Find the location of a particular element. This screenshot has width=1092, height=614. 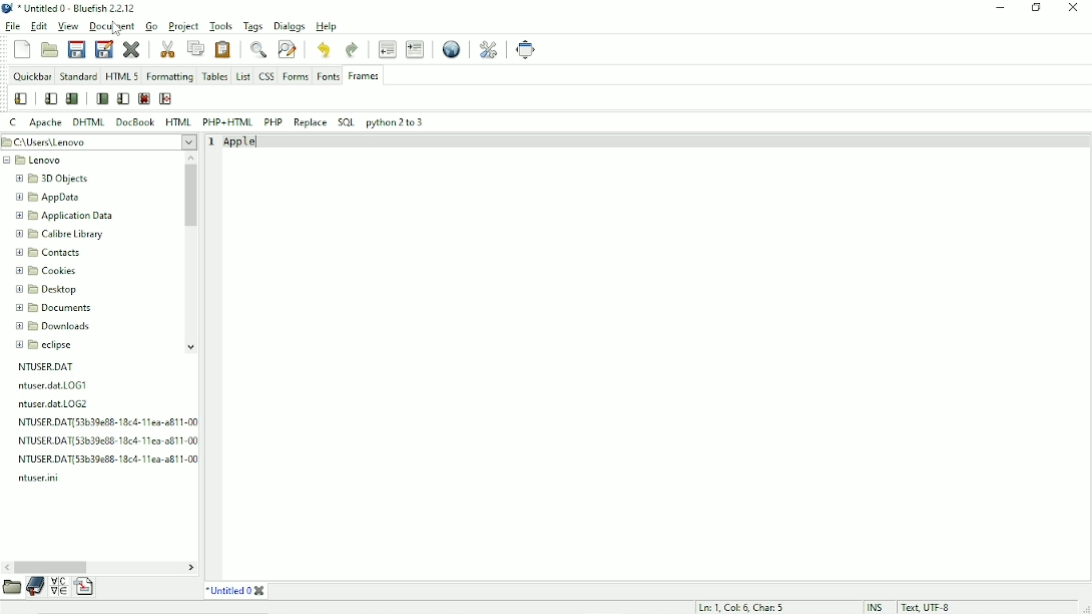

Replace is located at coordinates (310, 122).